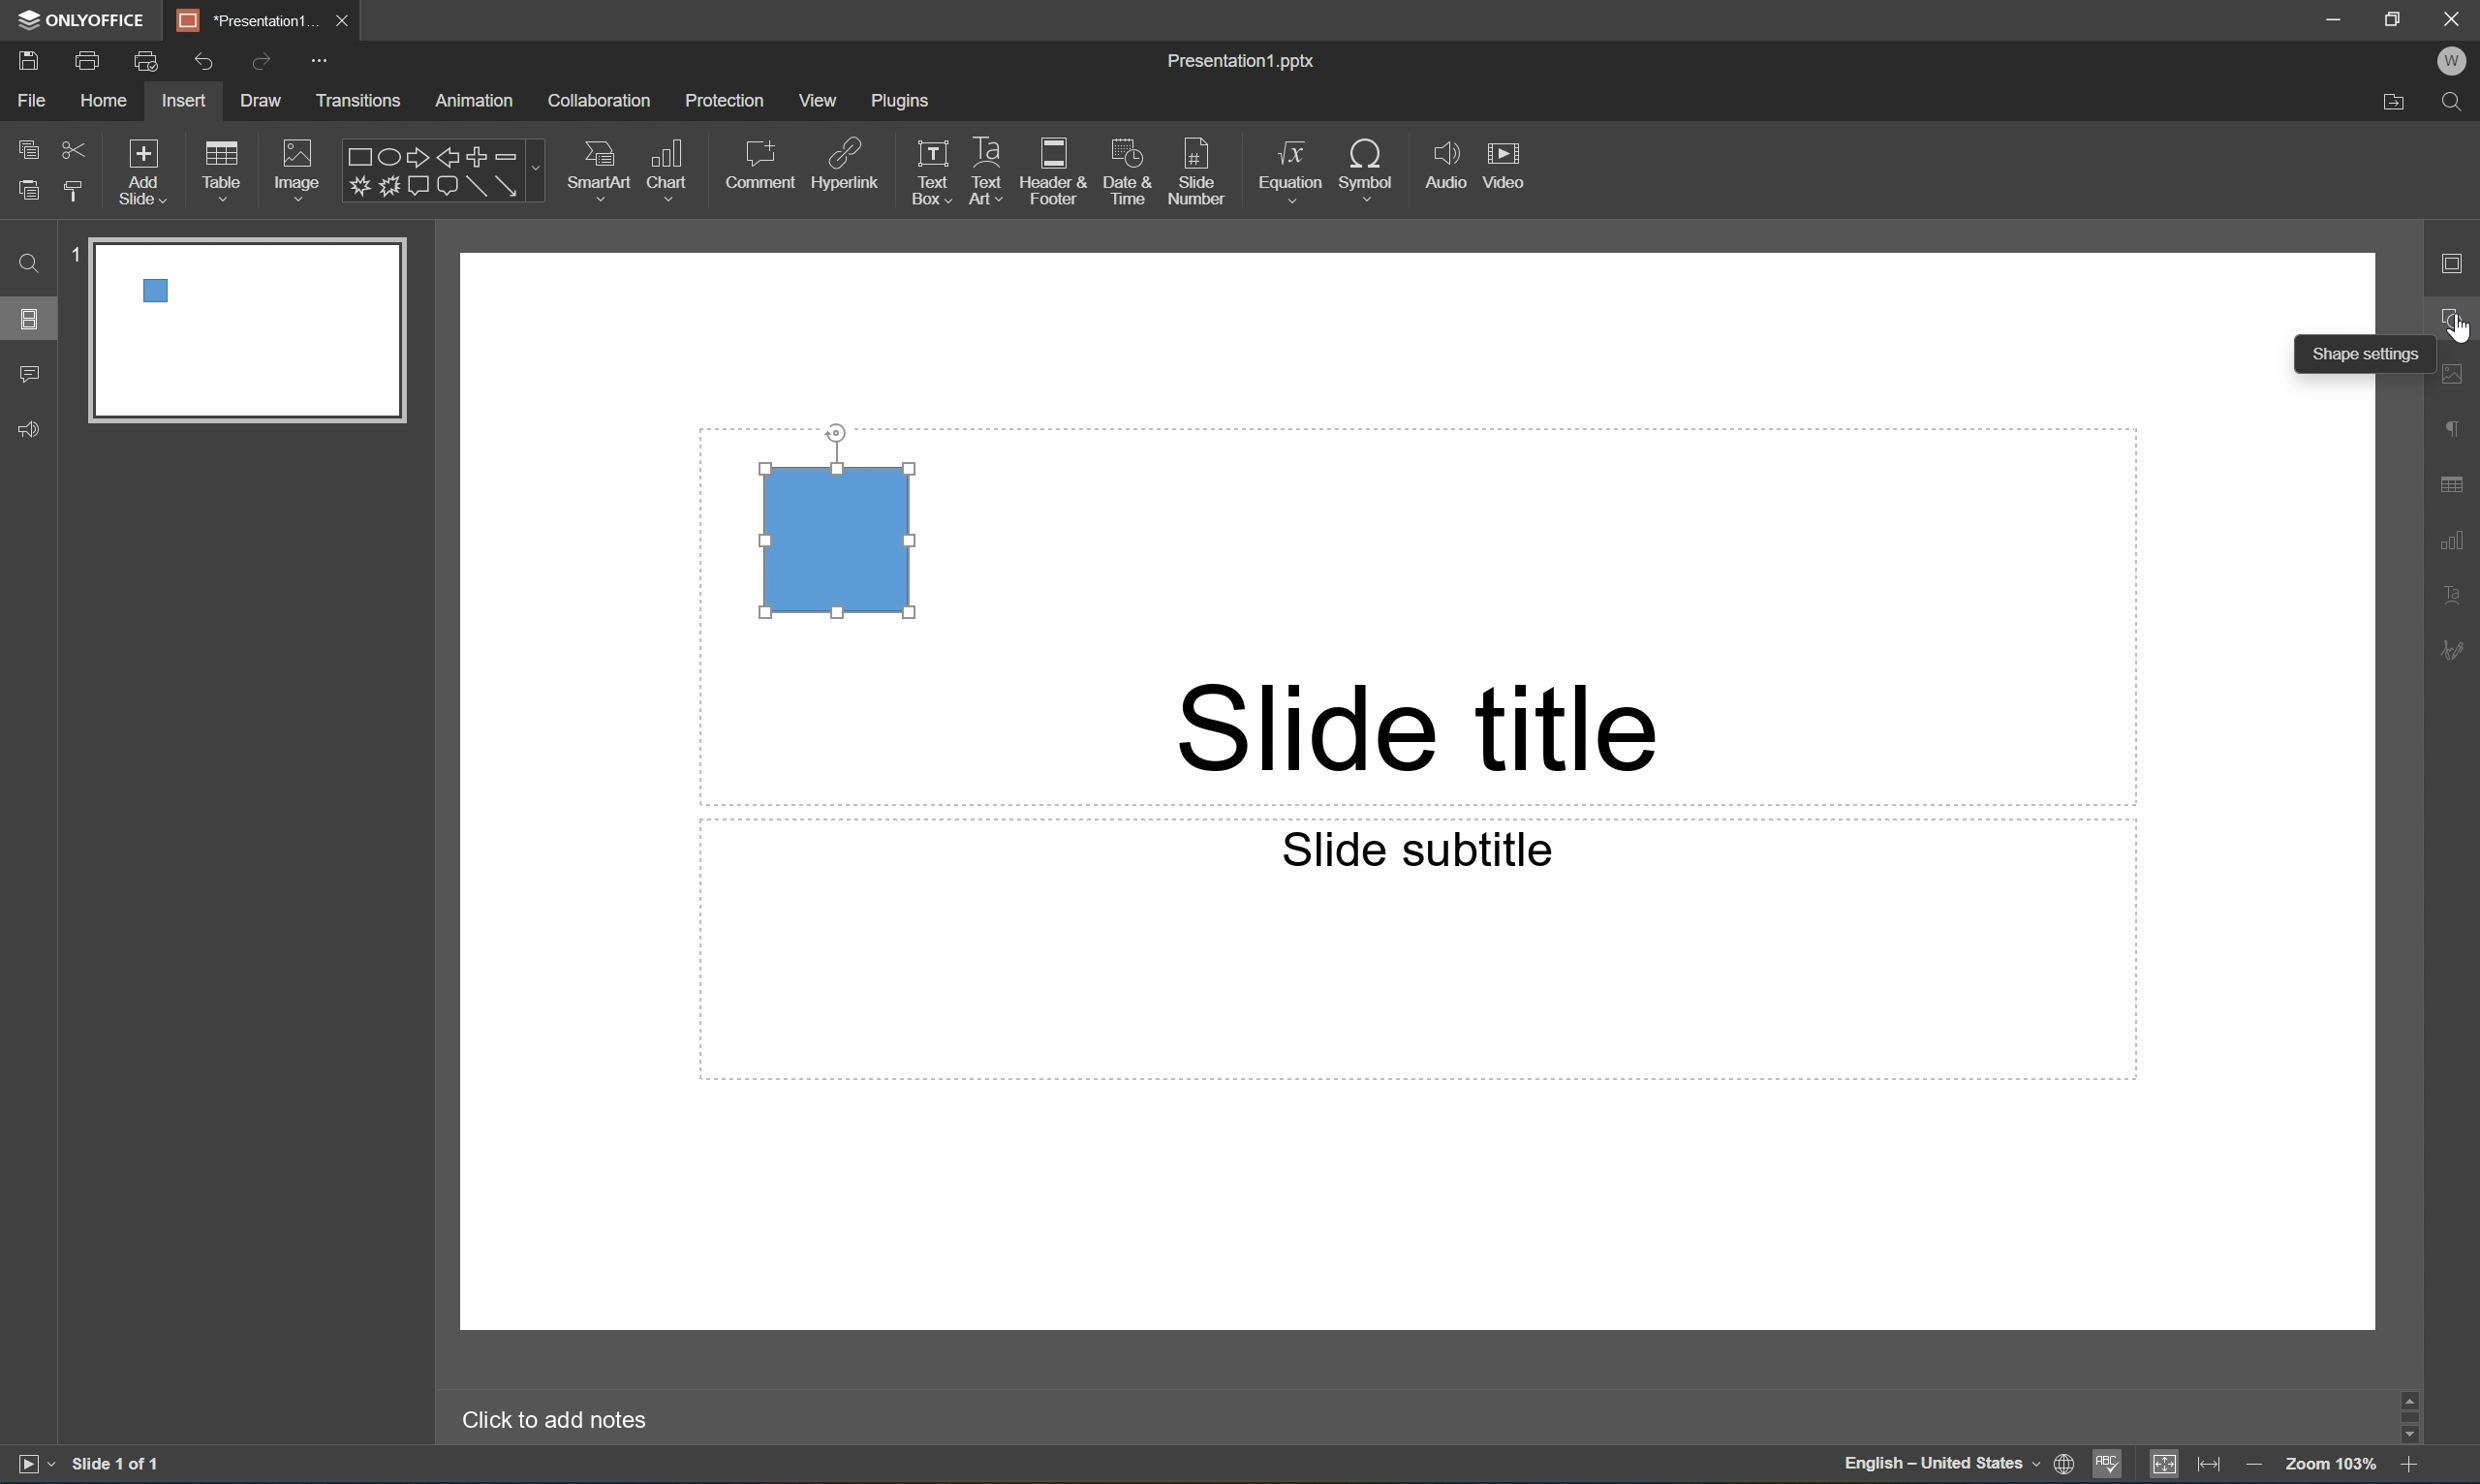 The image size is (2480, 1484). I want to click on Cursor, so click(2463, 333).